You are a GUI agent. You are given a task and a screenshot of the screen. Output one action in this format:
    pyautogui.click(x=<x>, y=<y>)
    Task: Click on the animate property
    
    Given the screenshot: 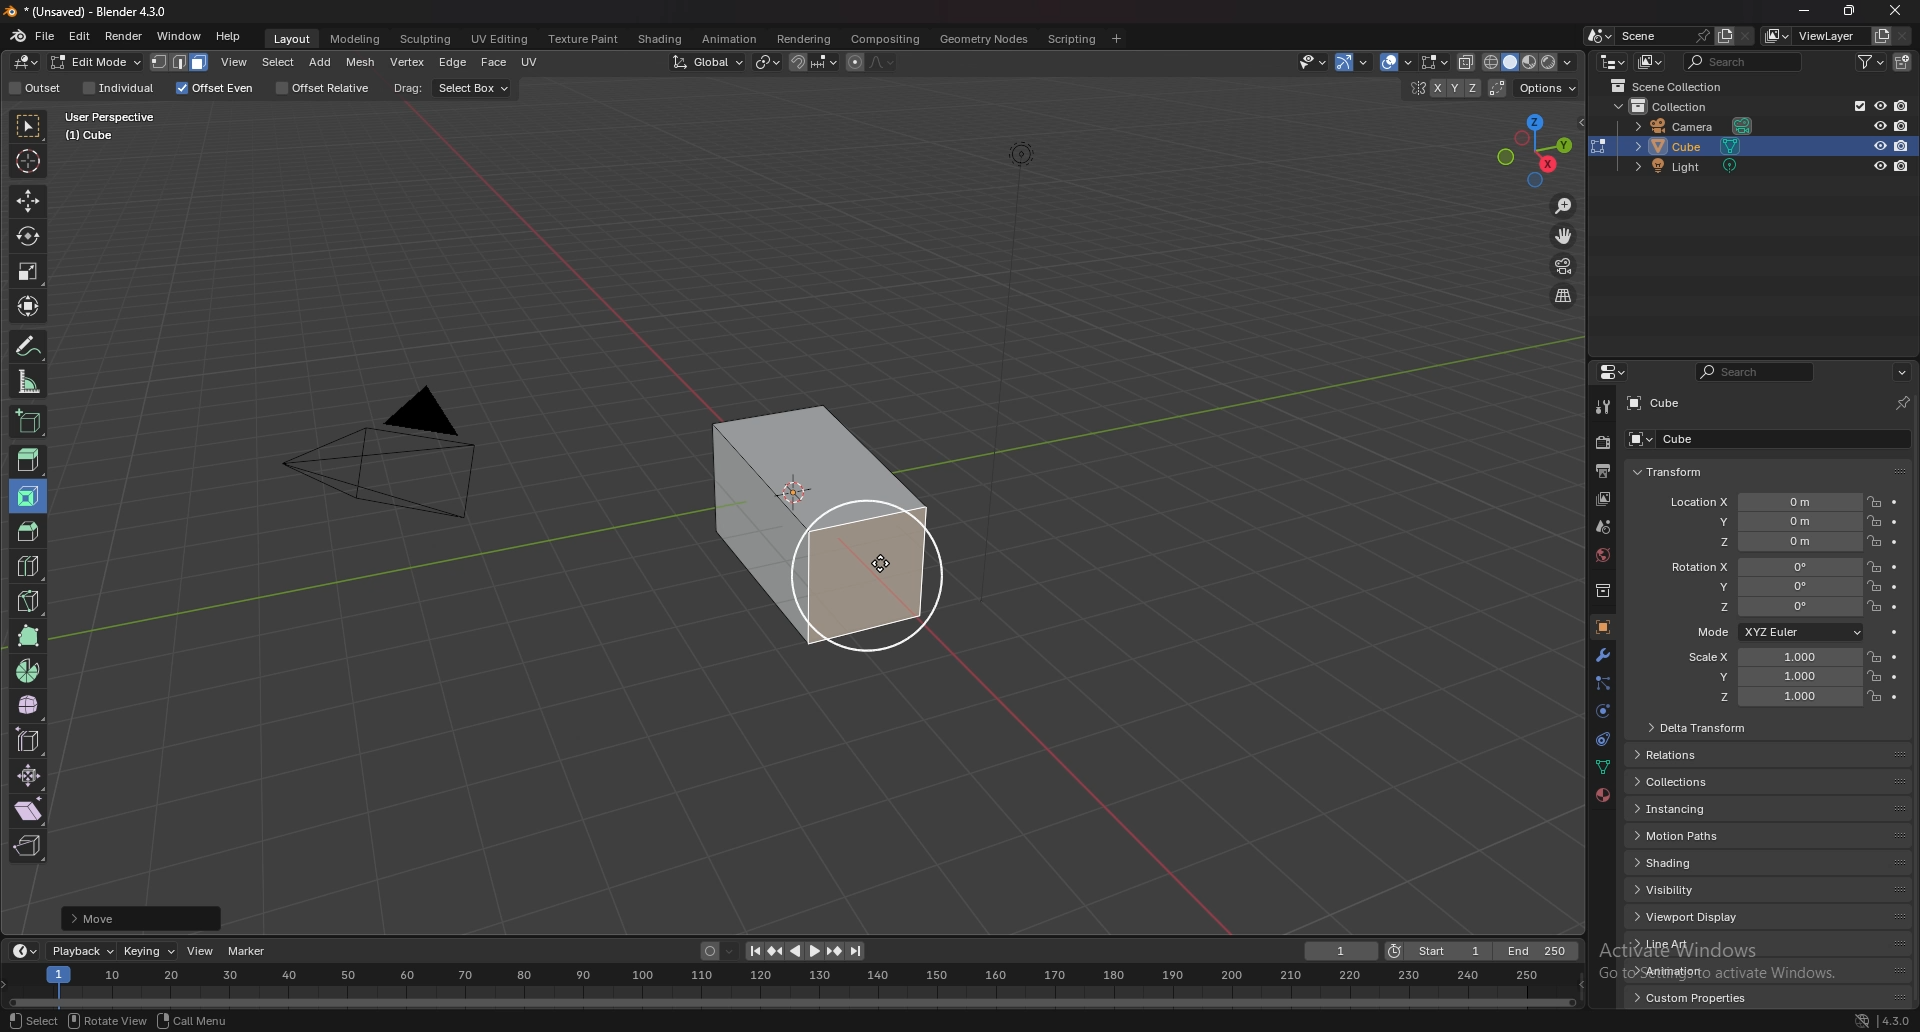 What is the action you would take?
    pyautogui.click(x=1896, y=520)
    